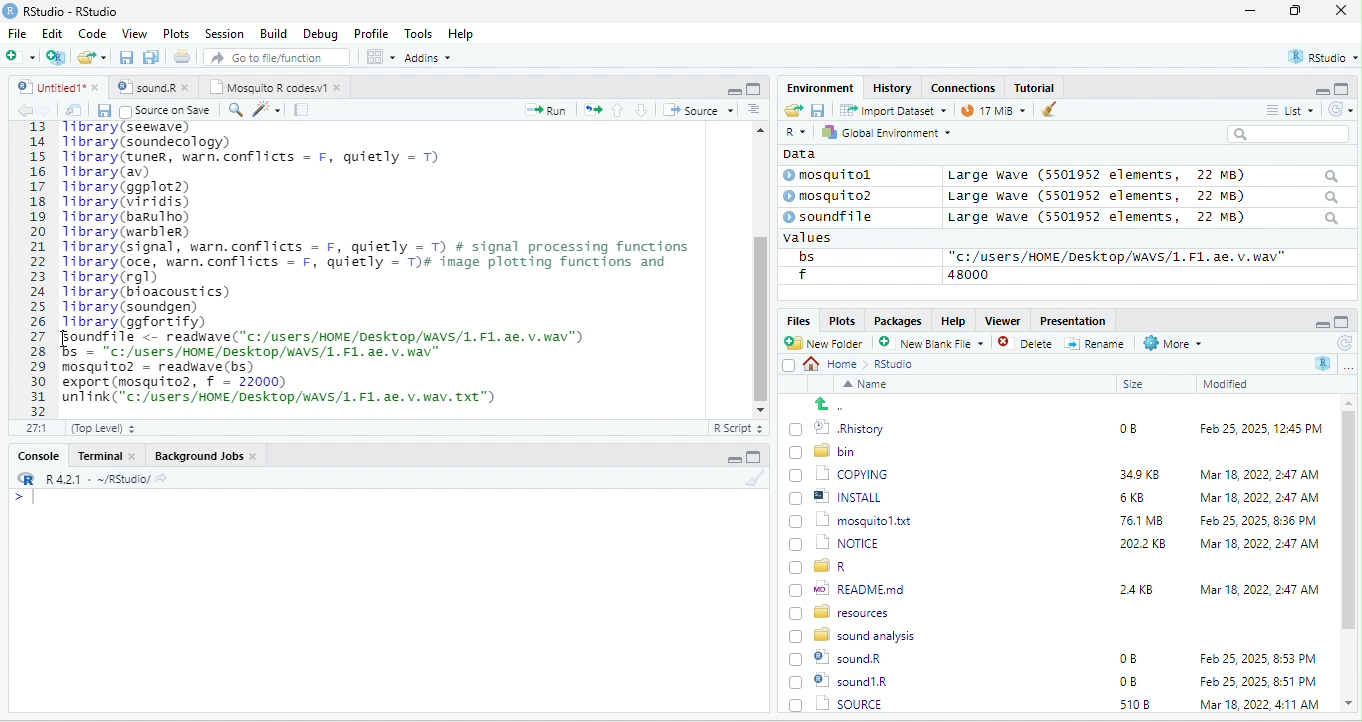  Describe the element at coordinates (1145, 704) in the screenshot. I see `1302 KB` at that location.